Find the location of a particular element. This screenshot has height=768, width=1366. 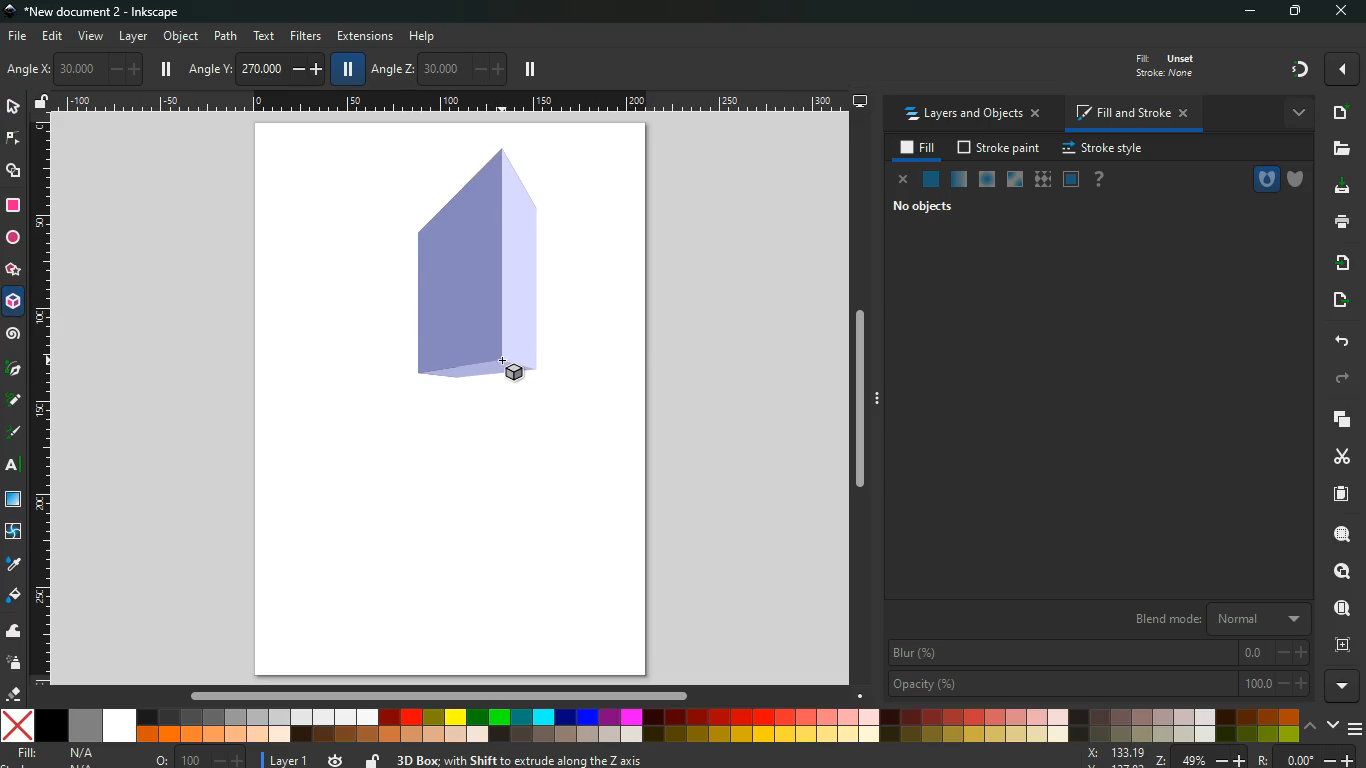

Spiral is located at coordinates (16, 335).